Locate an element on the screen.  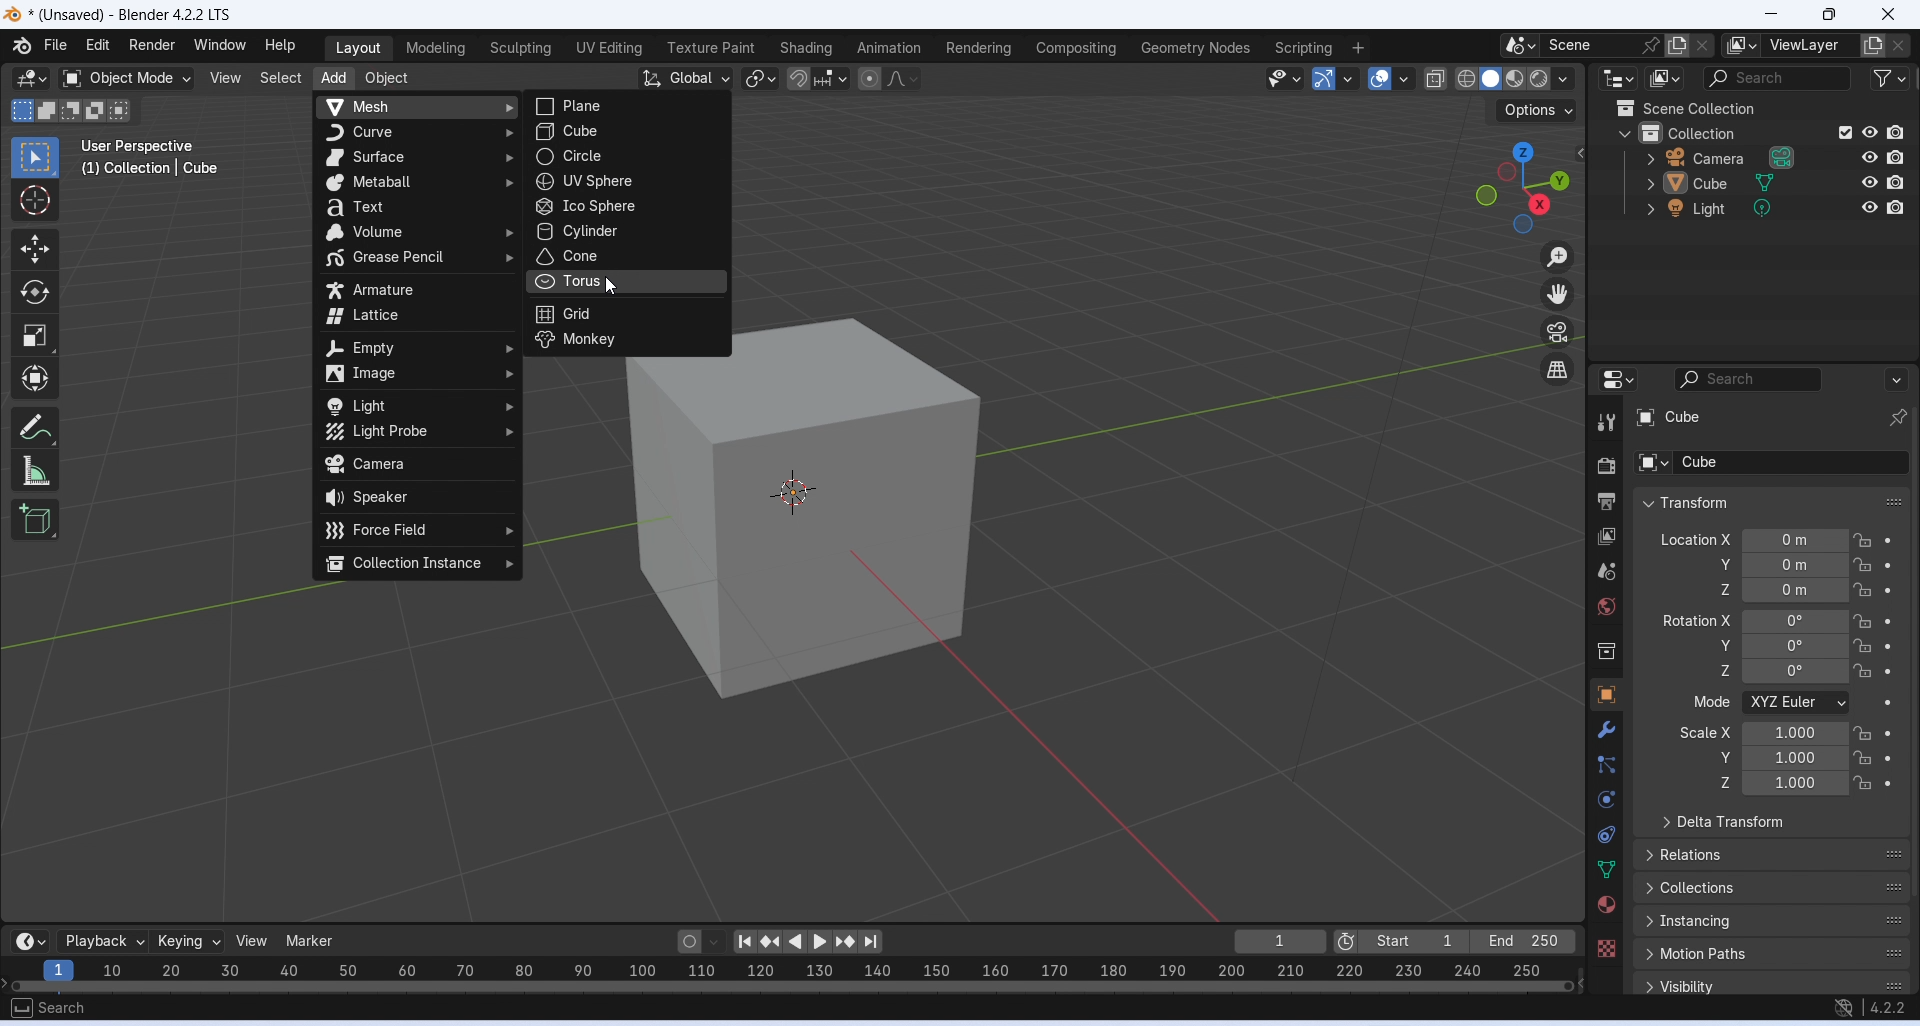
Jump to keyframe is located at coordinates (772, 941).